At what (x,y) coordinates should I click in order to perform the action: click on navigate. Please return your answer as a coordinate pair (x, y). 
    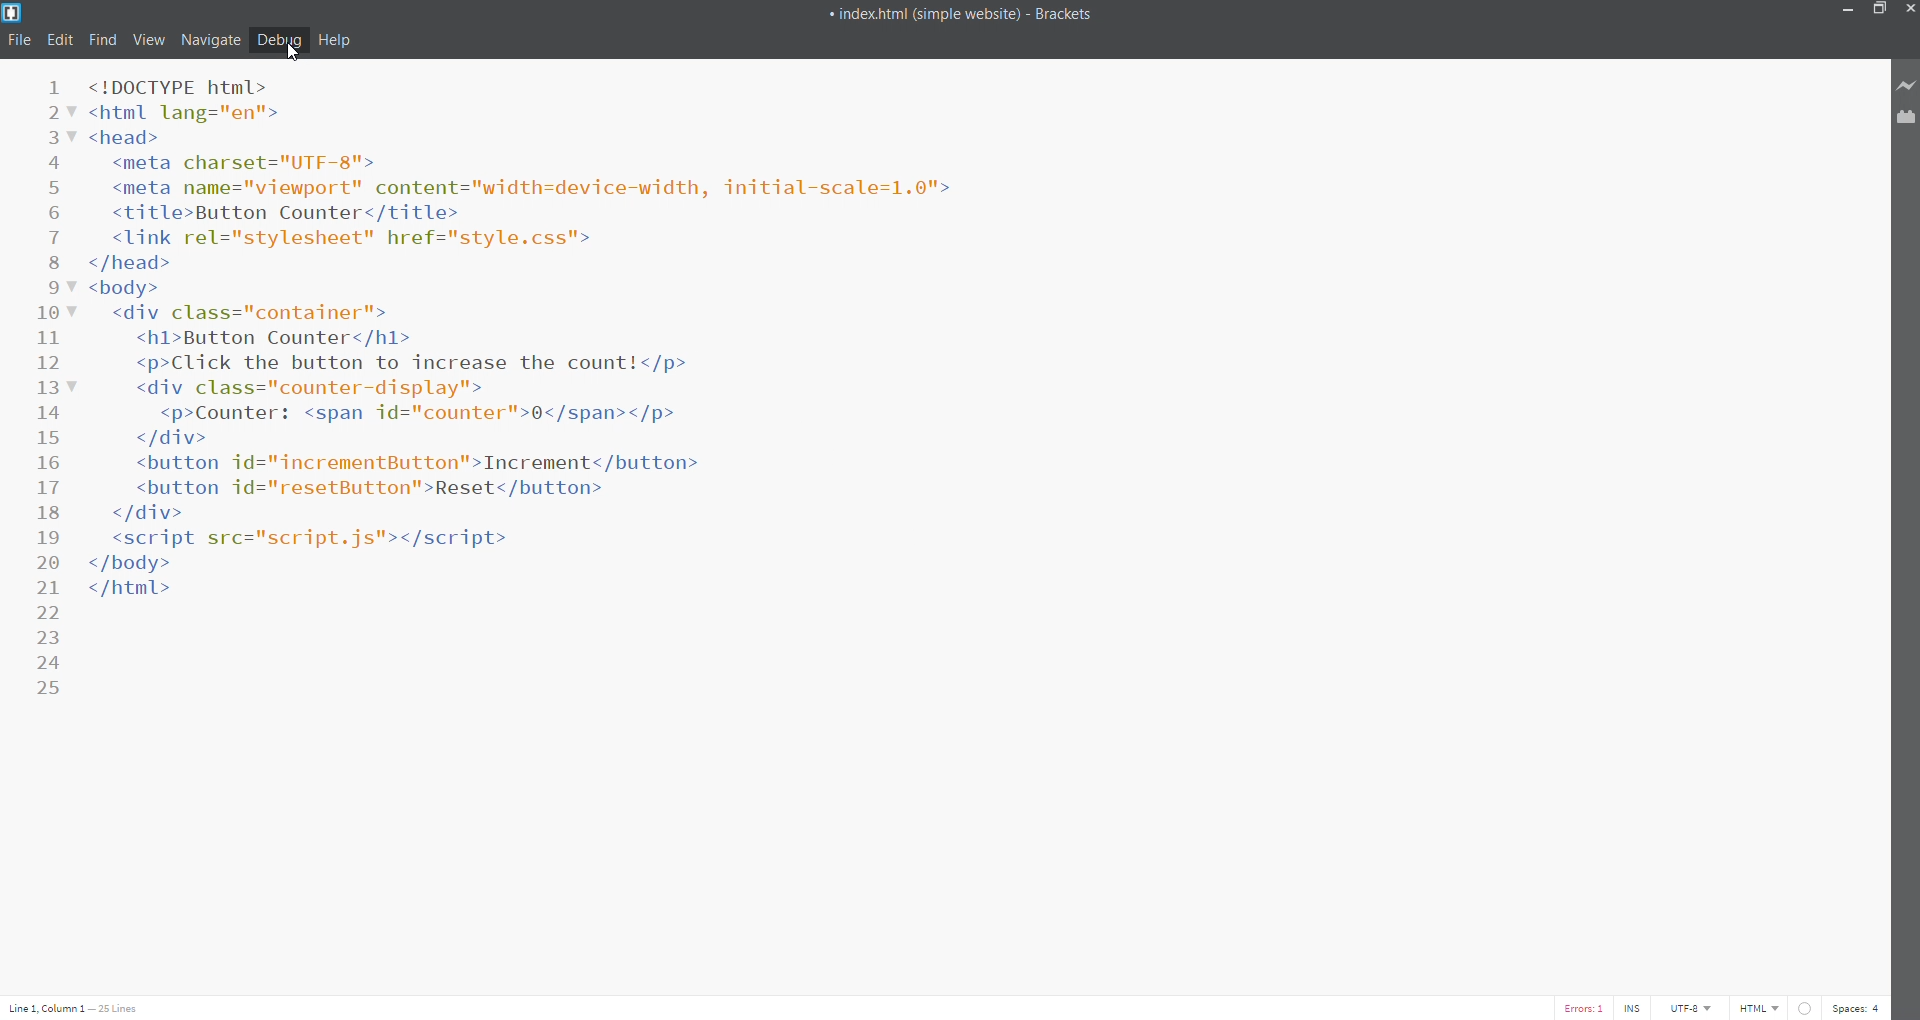
    Looking at the image, I should click on (214, 40).